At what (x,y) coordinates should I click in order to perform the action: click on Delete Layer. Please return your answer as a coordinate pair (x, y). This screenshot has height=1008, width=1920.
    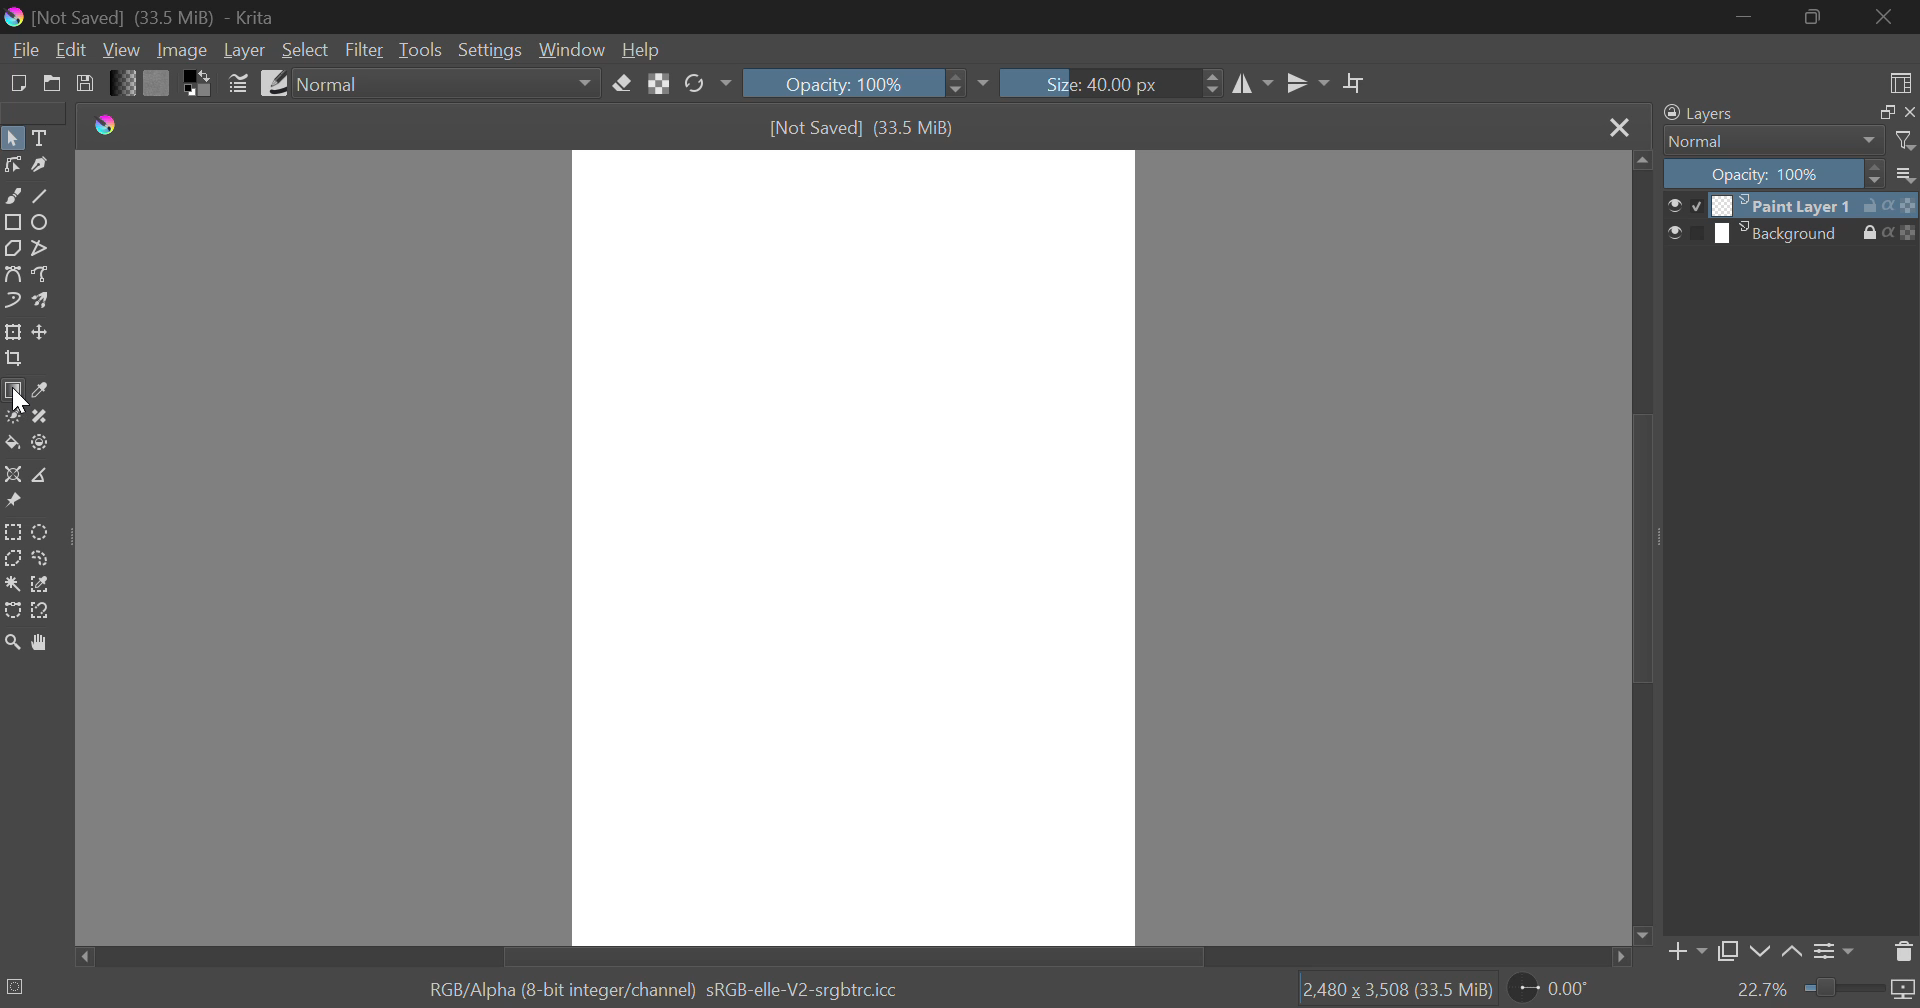
    Looking at the image, I should click on (1904, 950).